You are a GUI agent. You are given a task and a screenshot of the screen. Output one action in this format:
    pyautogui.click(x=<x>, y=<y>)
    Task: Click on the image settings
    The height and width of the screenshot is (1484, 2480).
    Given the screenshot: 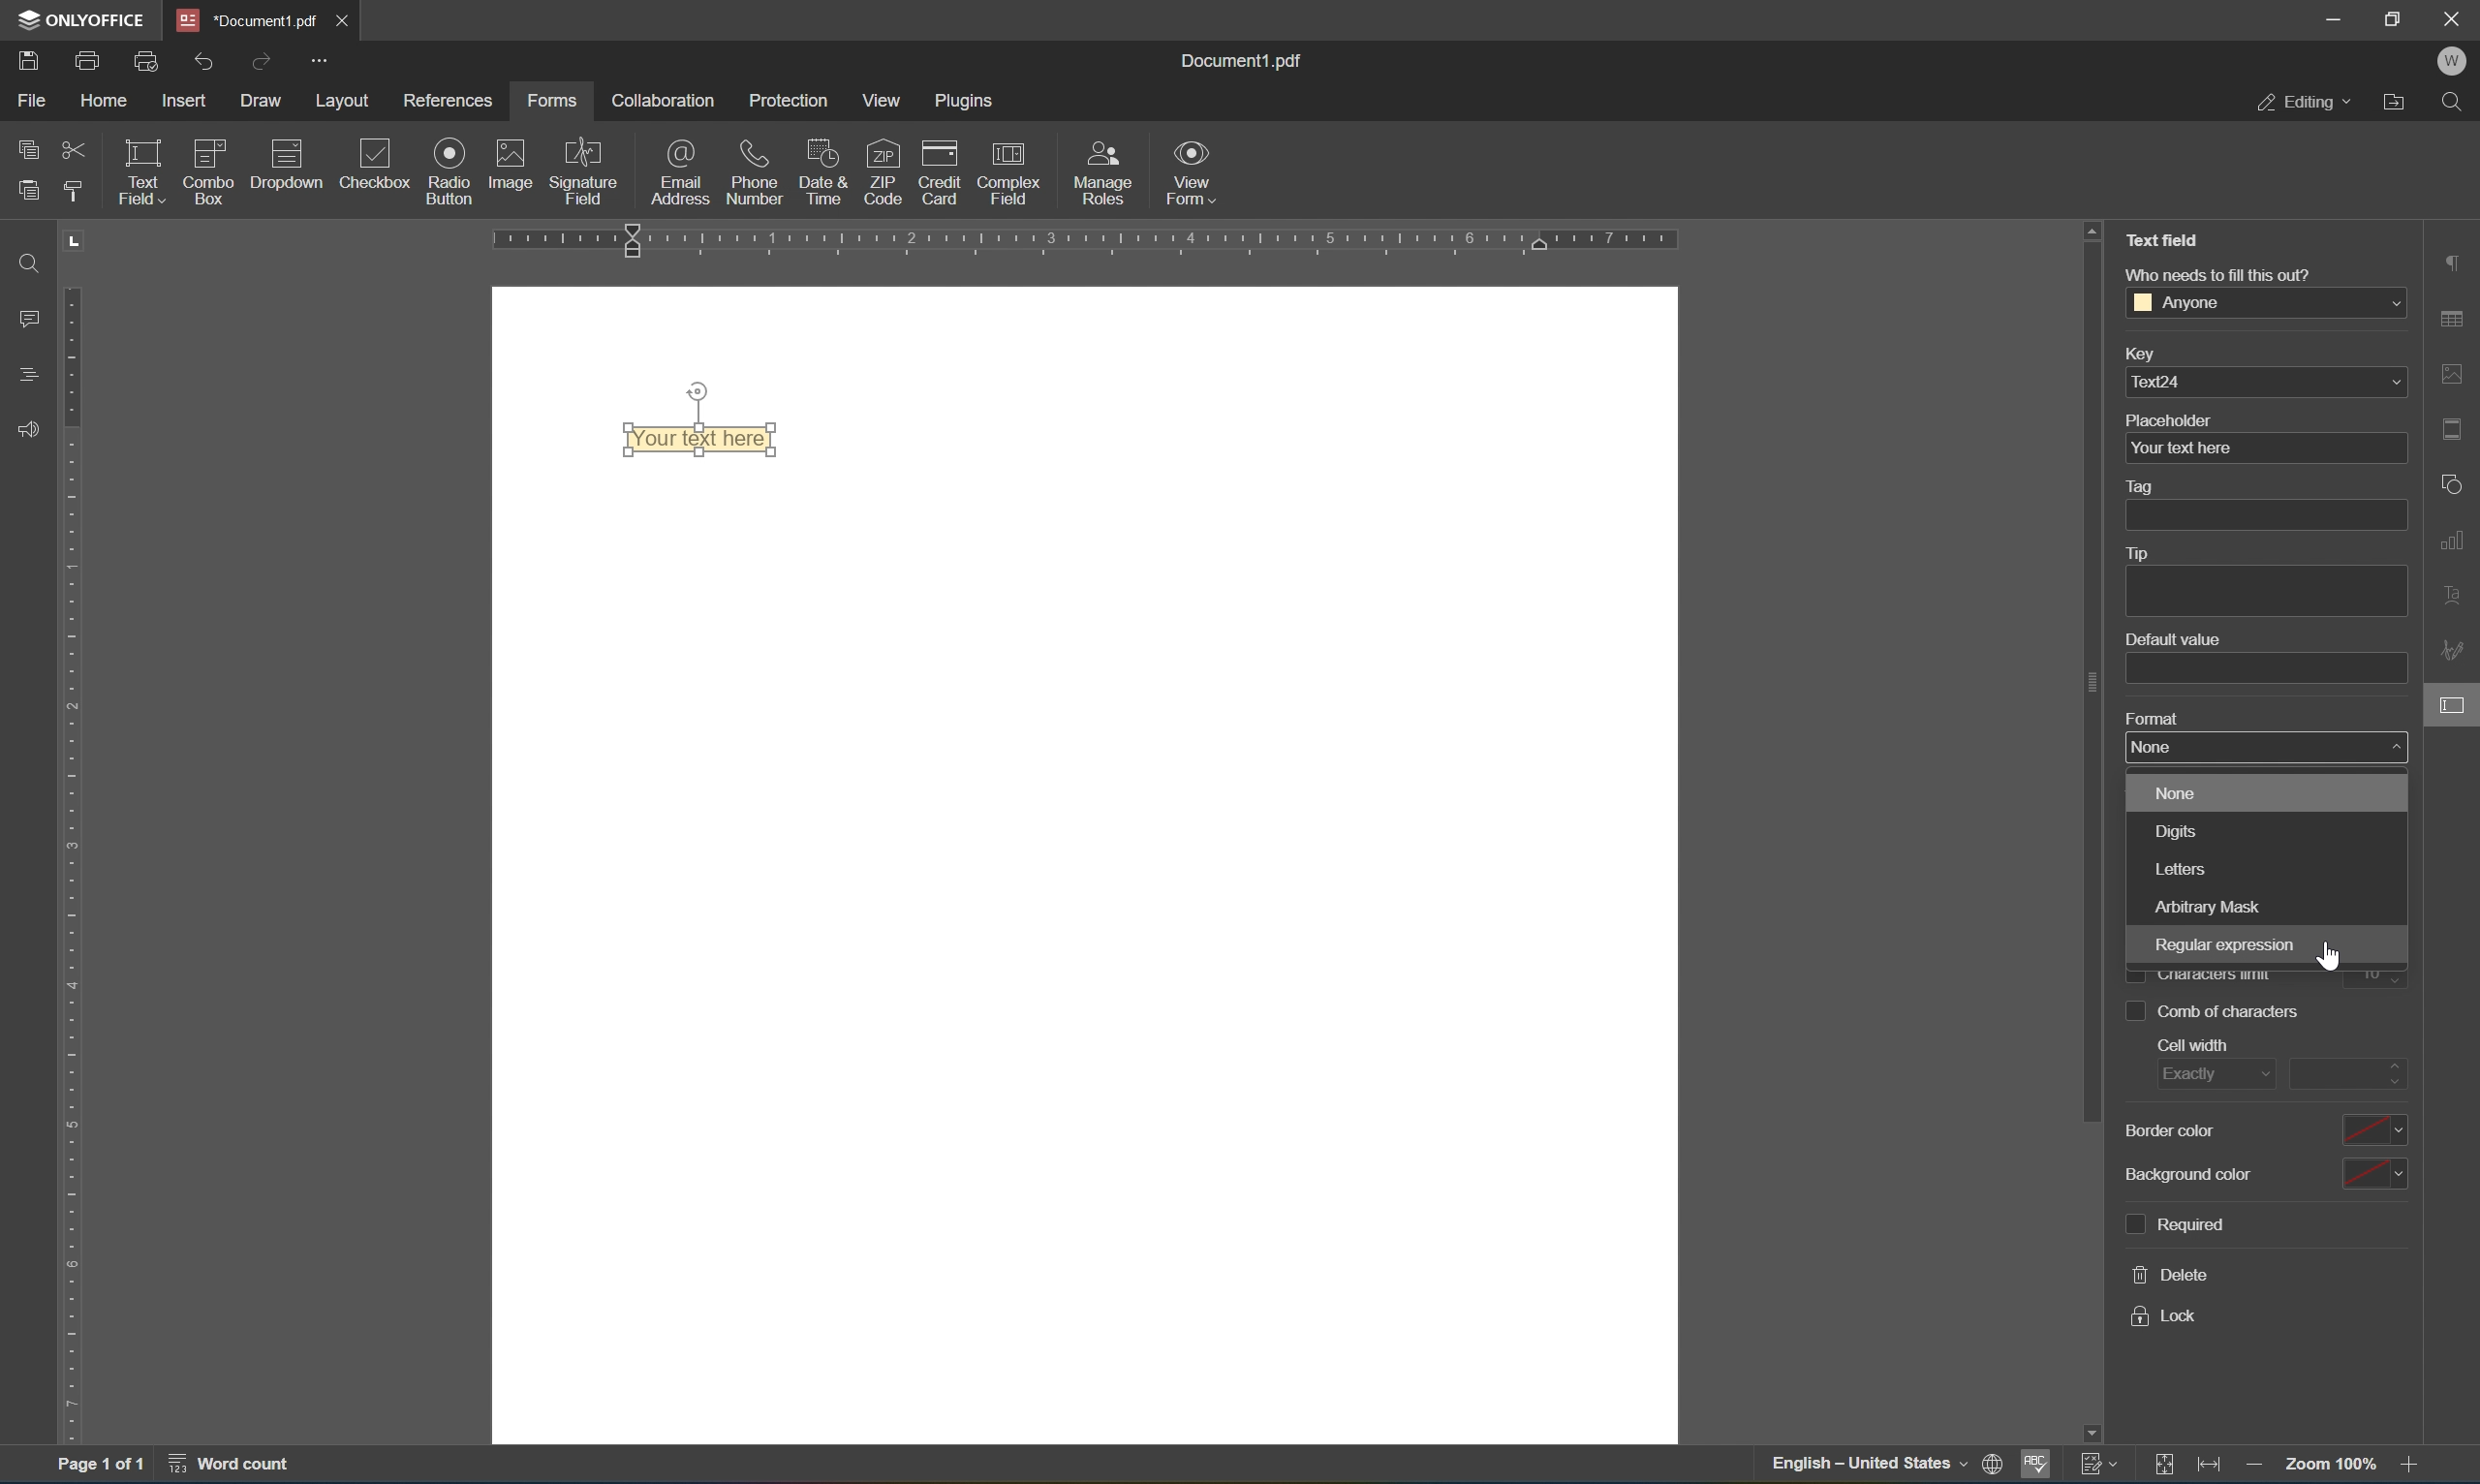 What is the action you would take?
    pyautogui.click(x=2454, y=375)
    